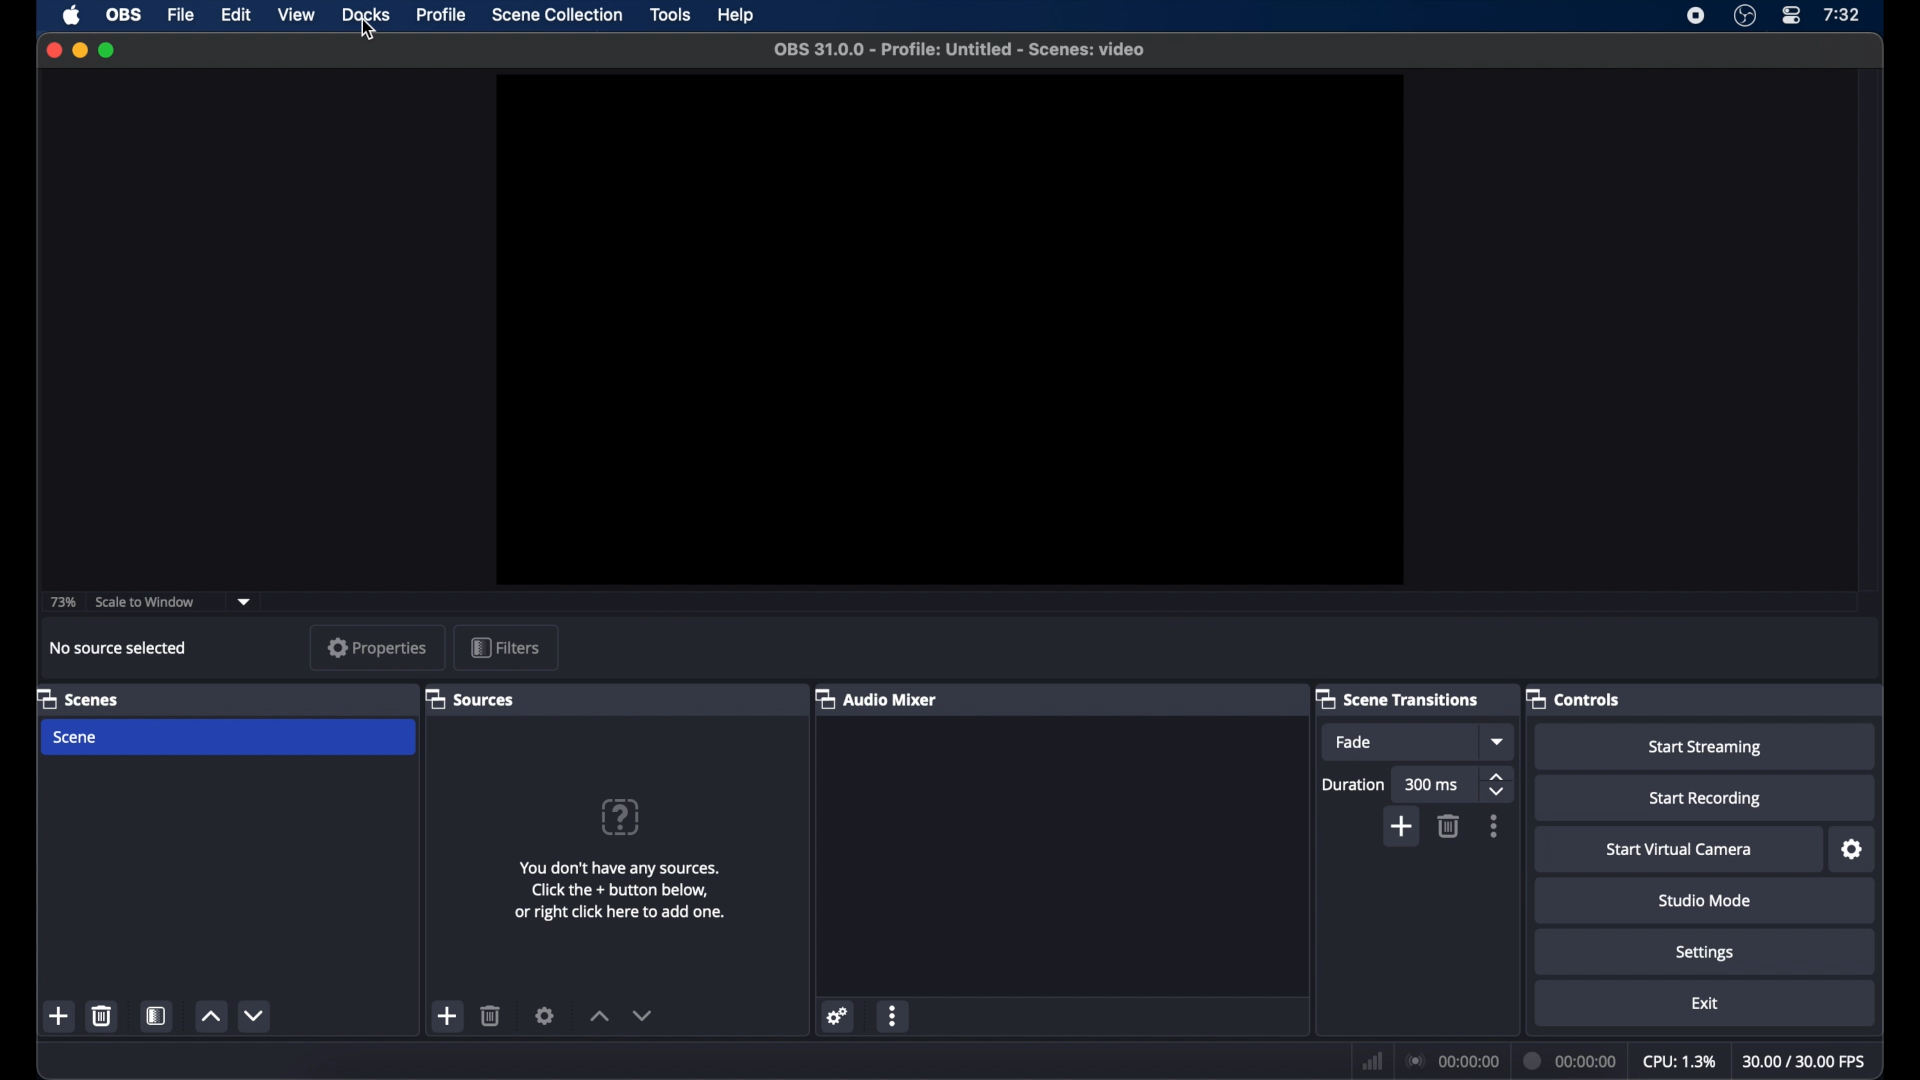 Image resolution: width=1920 pixels, height=1080 pixels. I want to click on minimize, so click(79, 49).